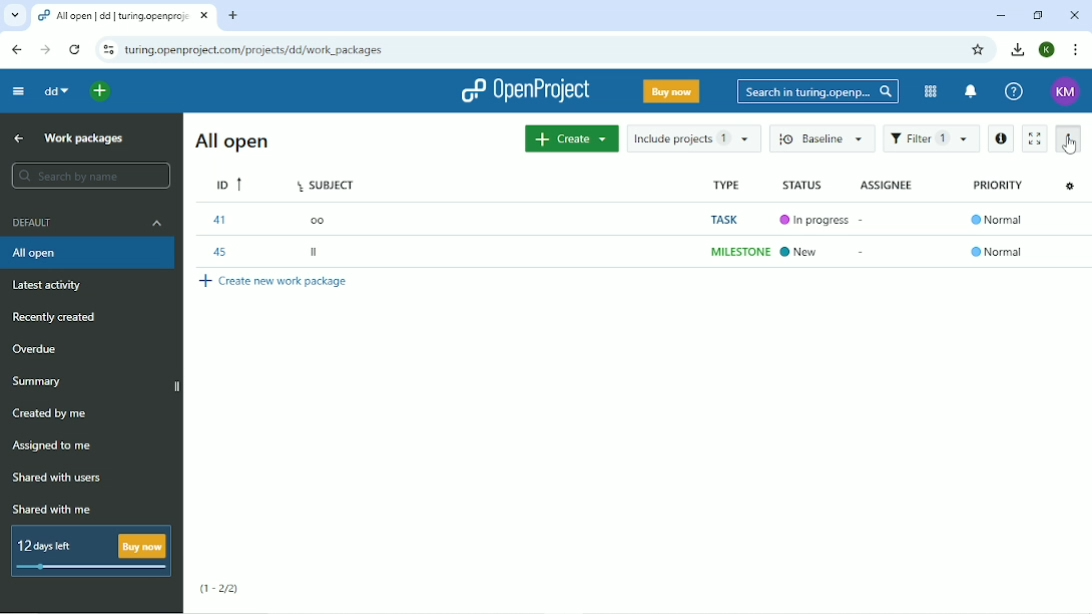 This screenshot has height=614, width=1092. What do you see at coordinates (999, 222) in the screenshot?
I see `Normal` at bounding box center [999, 222].